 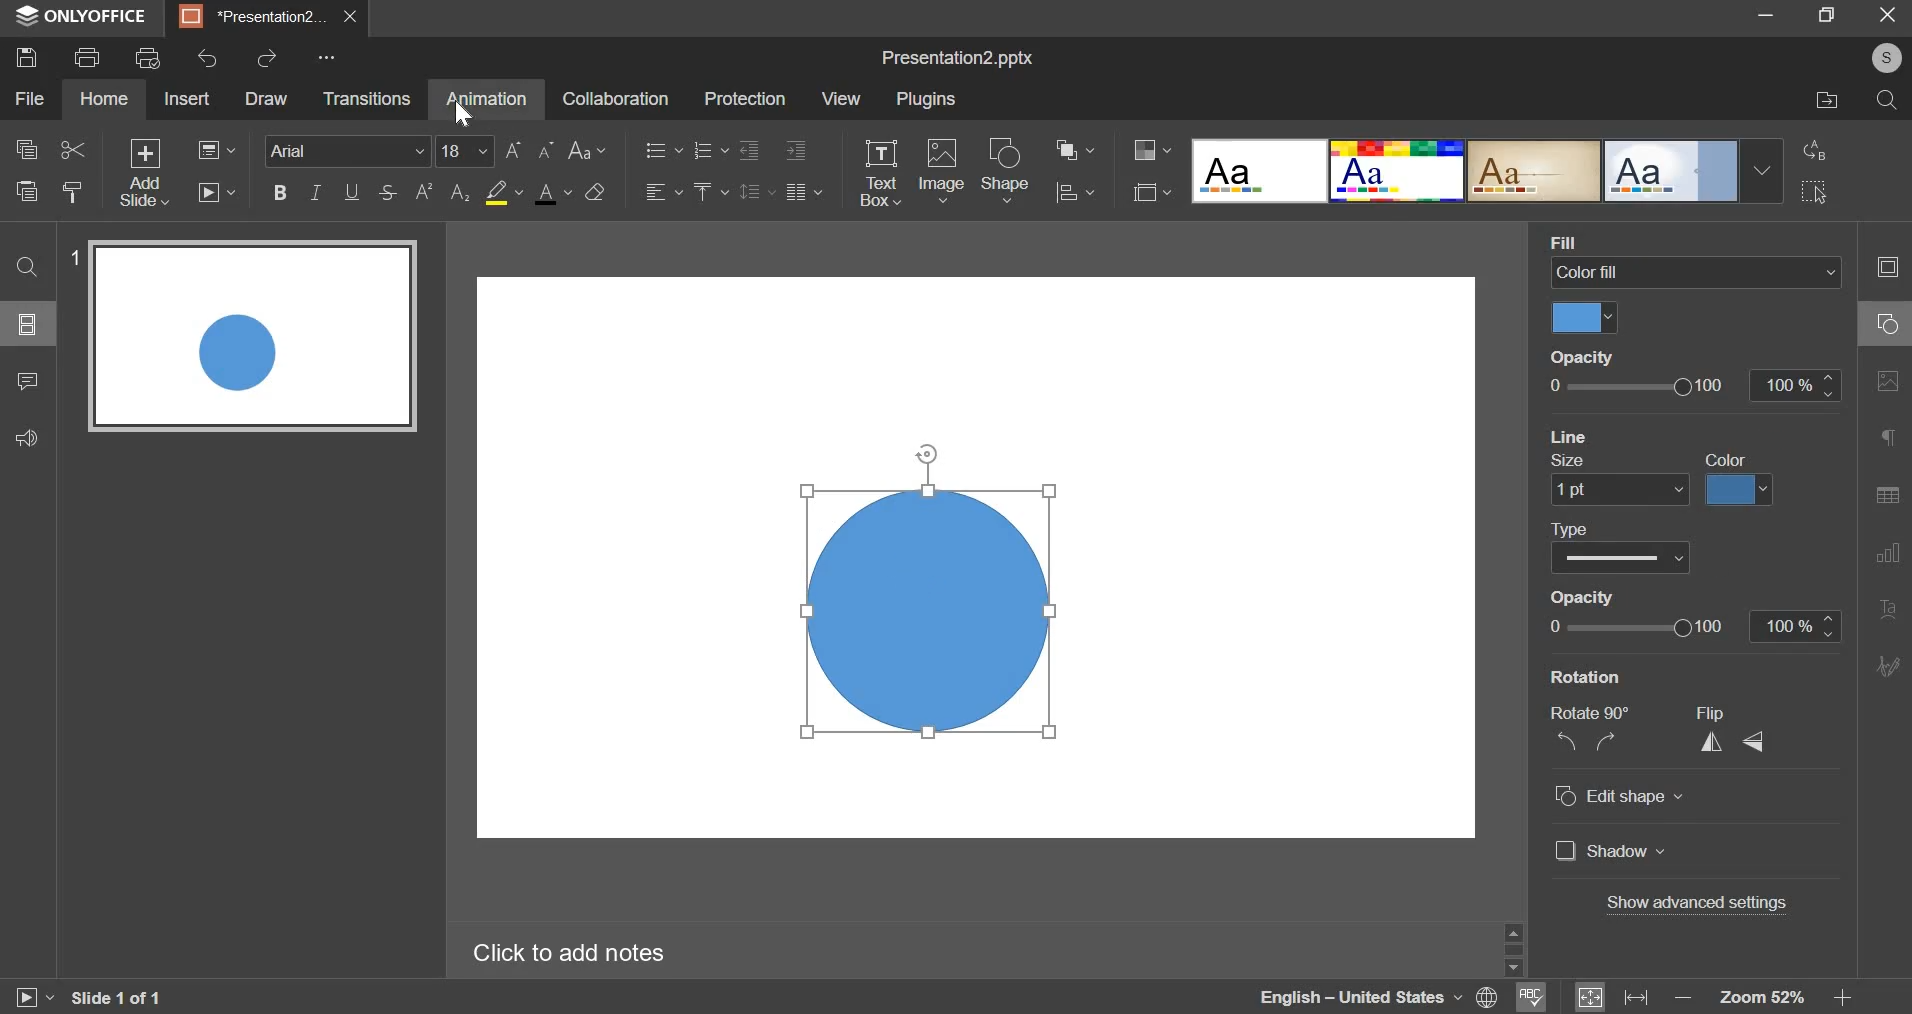 What do you see at coordinates (426, 190) in the screenshot?
I see `superscript` at bounding box center [426, 190].